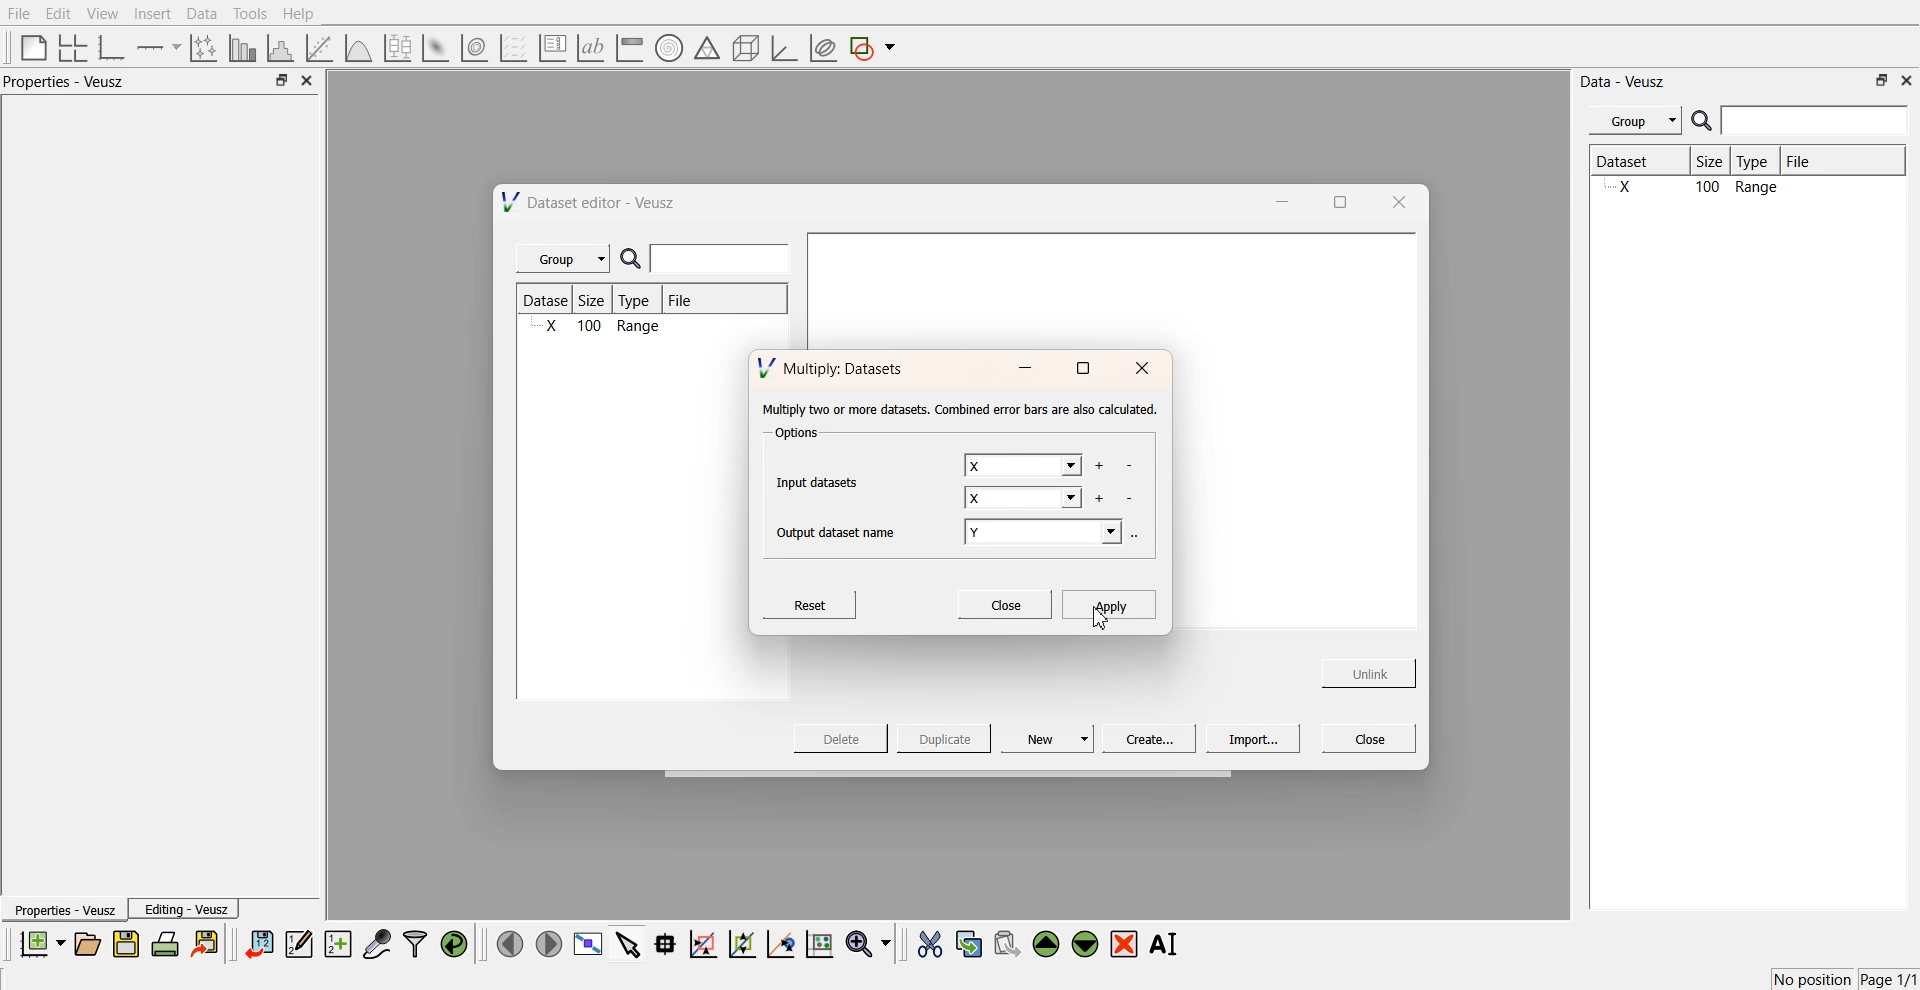  What do you see at coordinates (1397, 201) in the screenshot?
I see `close` at bounding box center [1397, 201].